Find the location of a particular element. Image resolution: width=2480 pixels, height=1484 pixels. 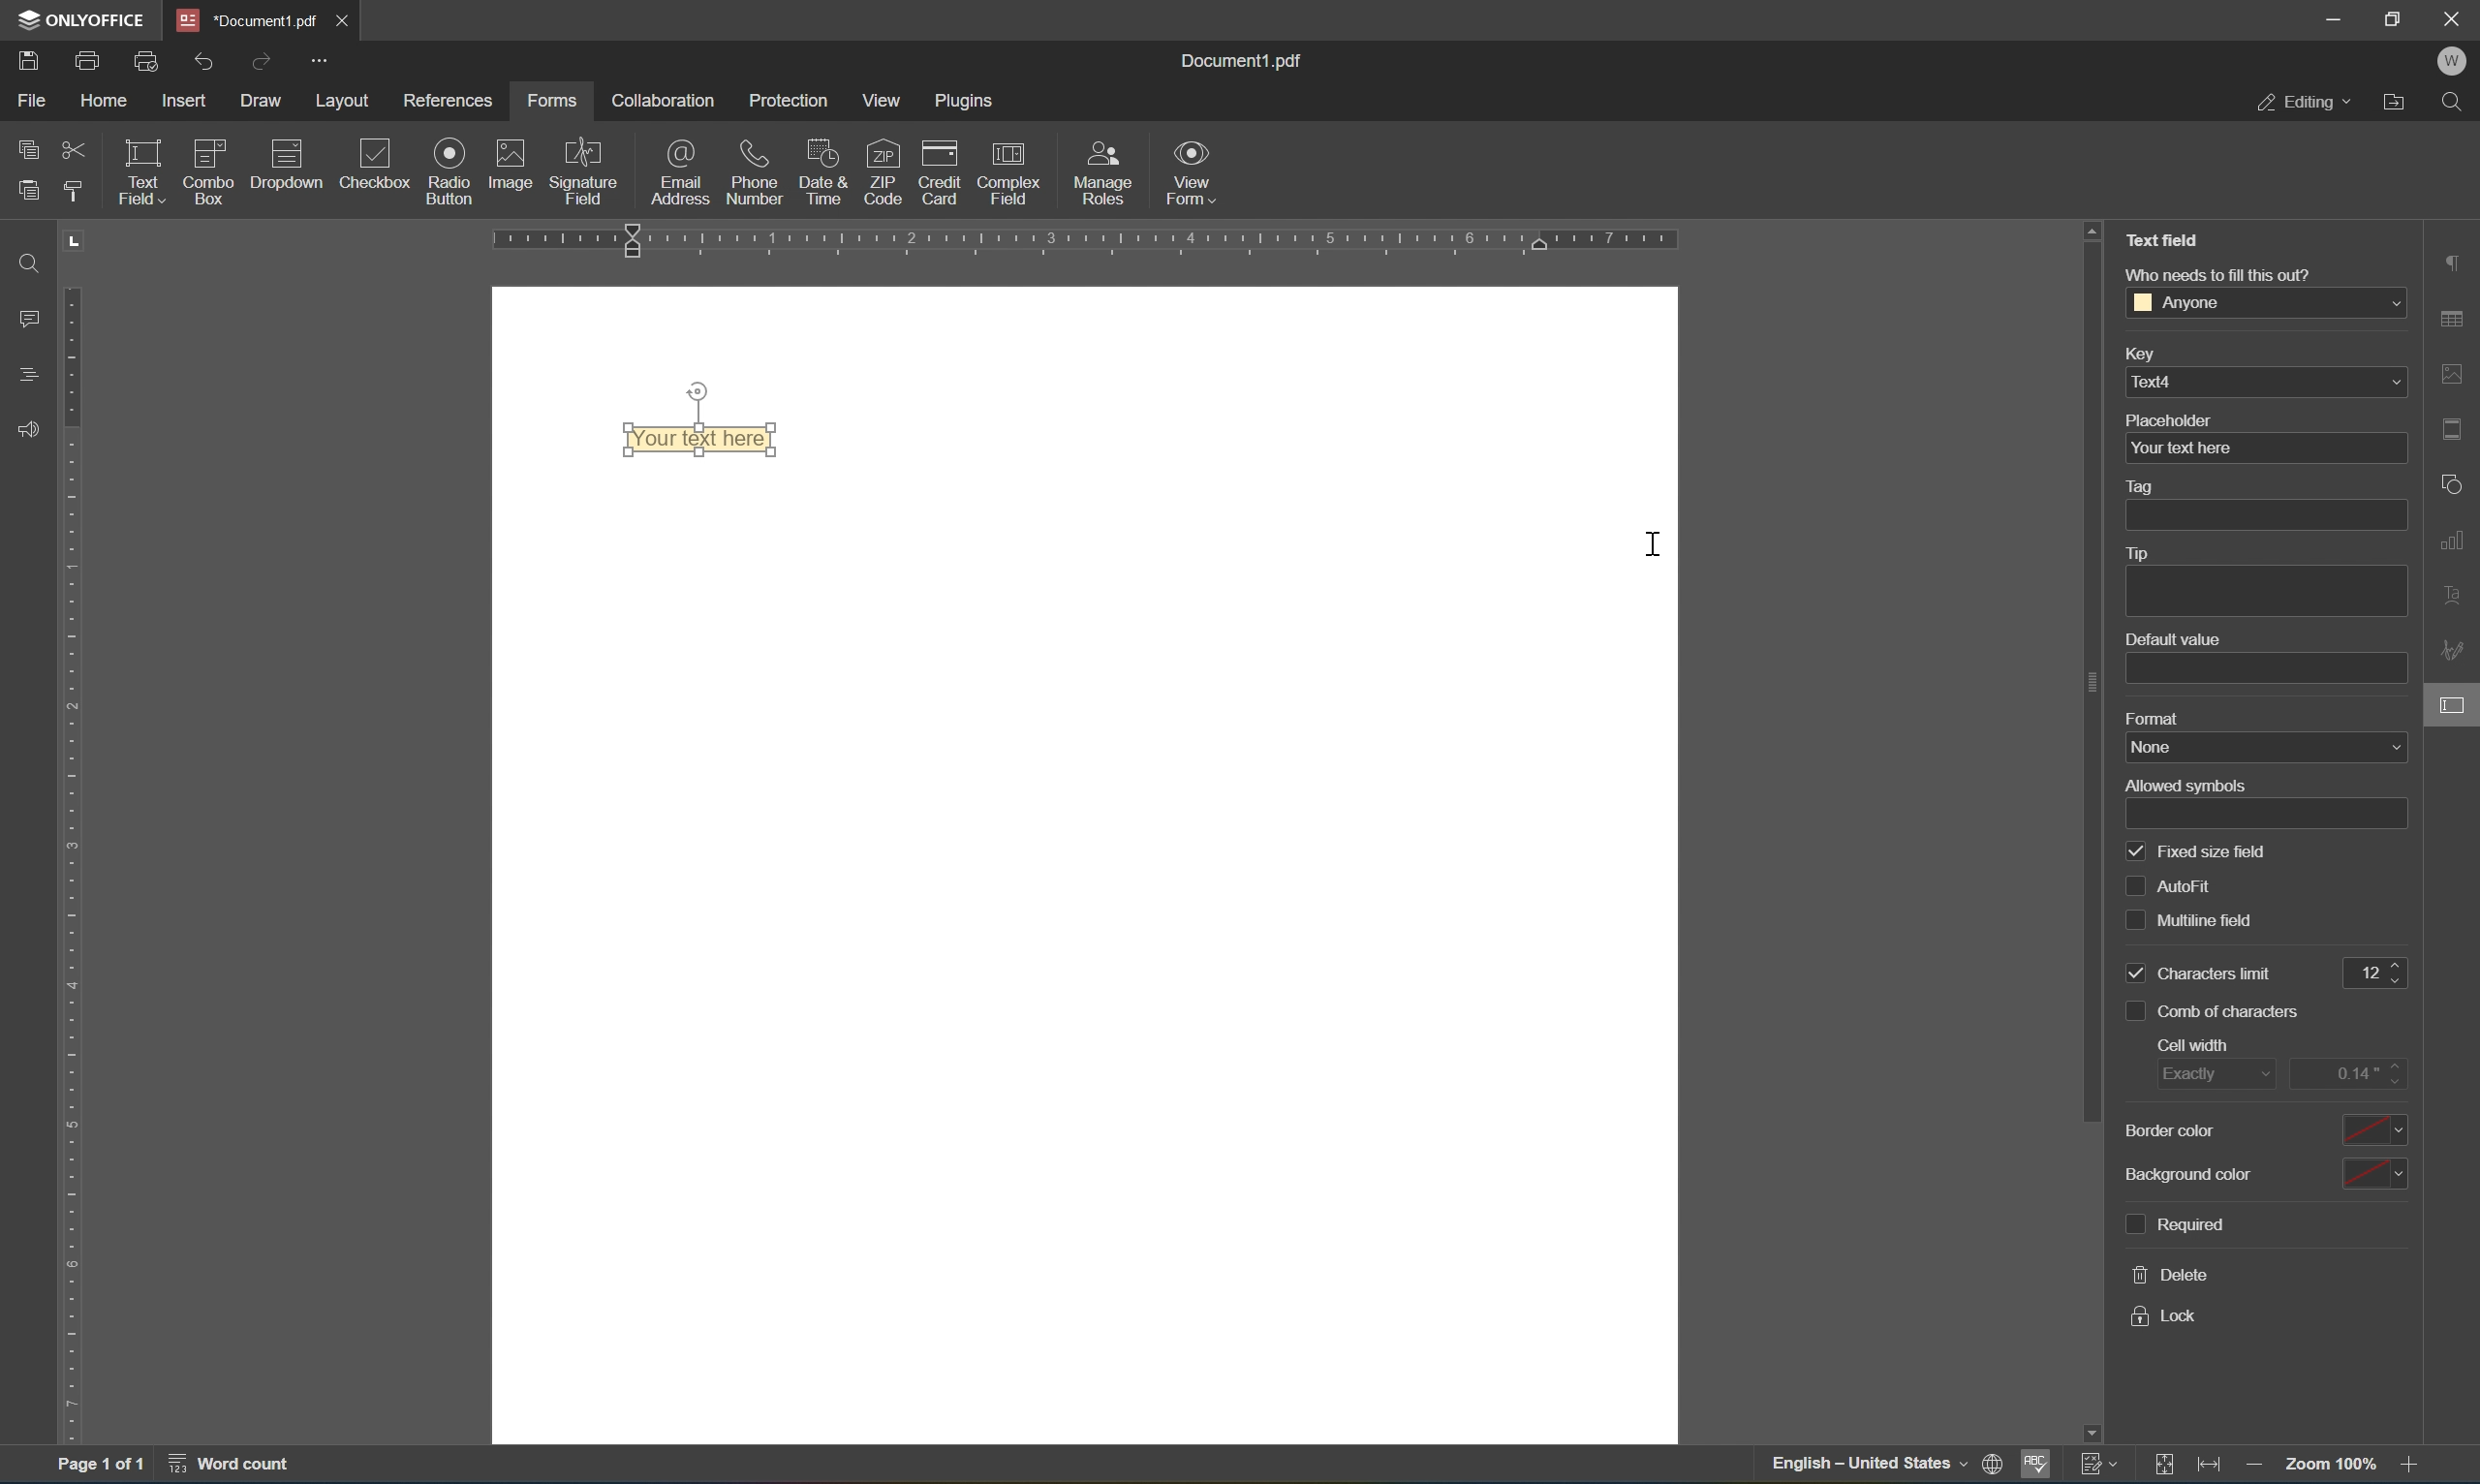

12 is located at coordinates (2370, 972).